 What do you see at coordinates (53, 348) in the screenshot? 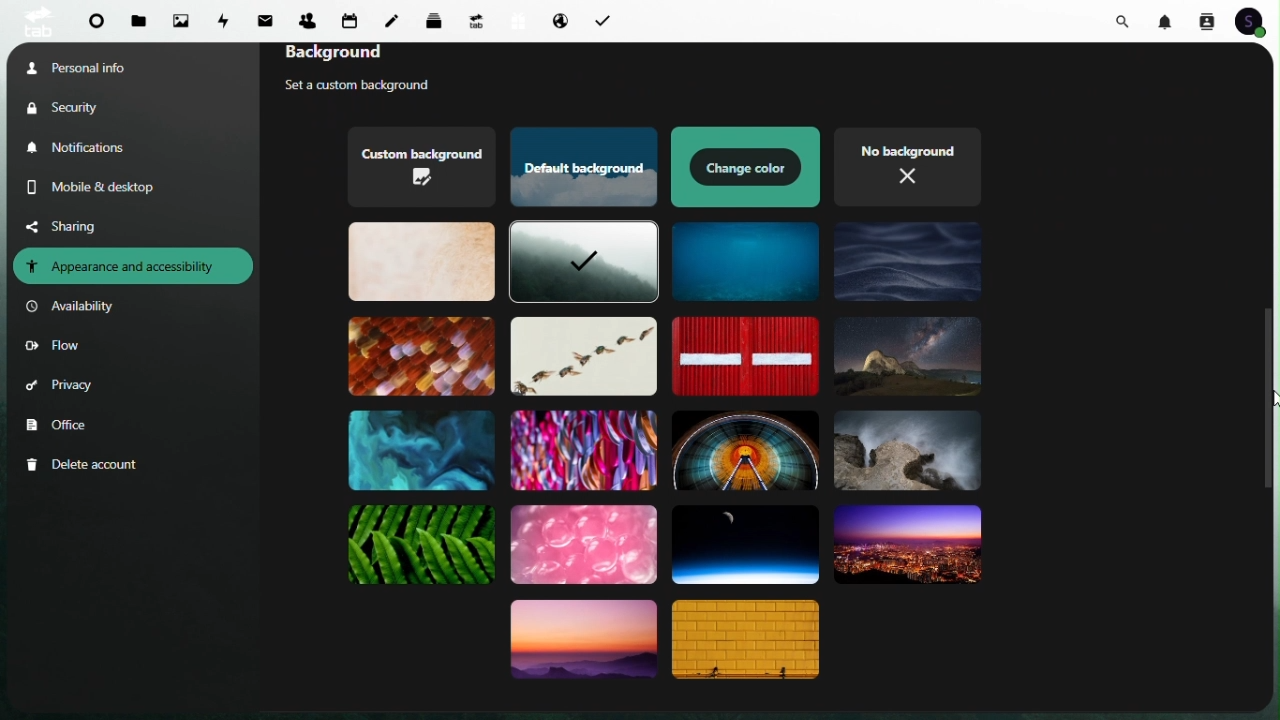
I see `flow` at bounding box center [53, 348].